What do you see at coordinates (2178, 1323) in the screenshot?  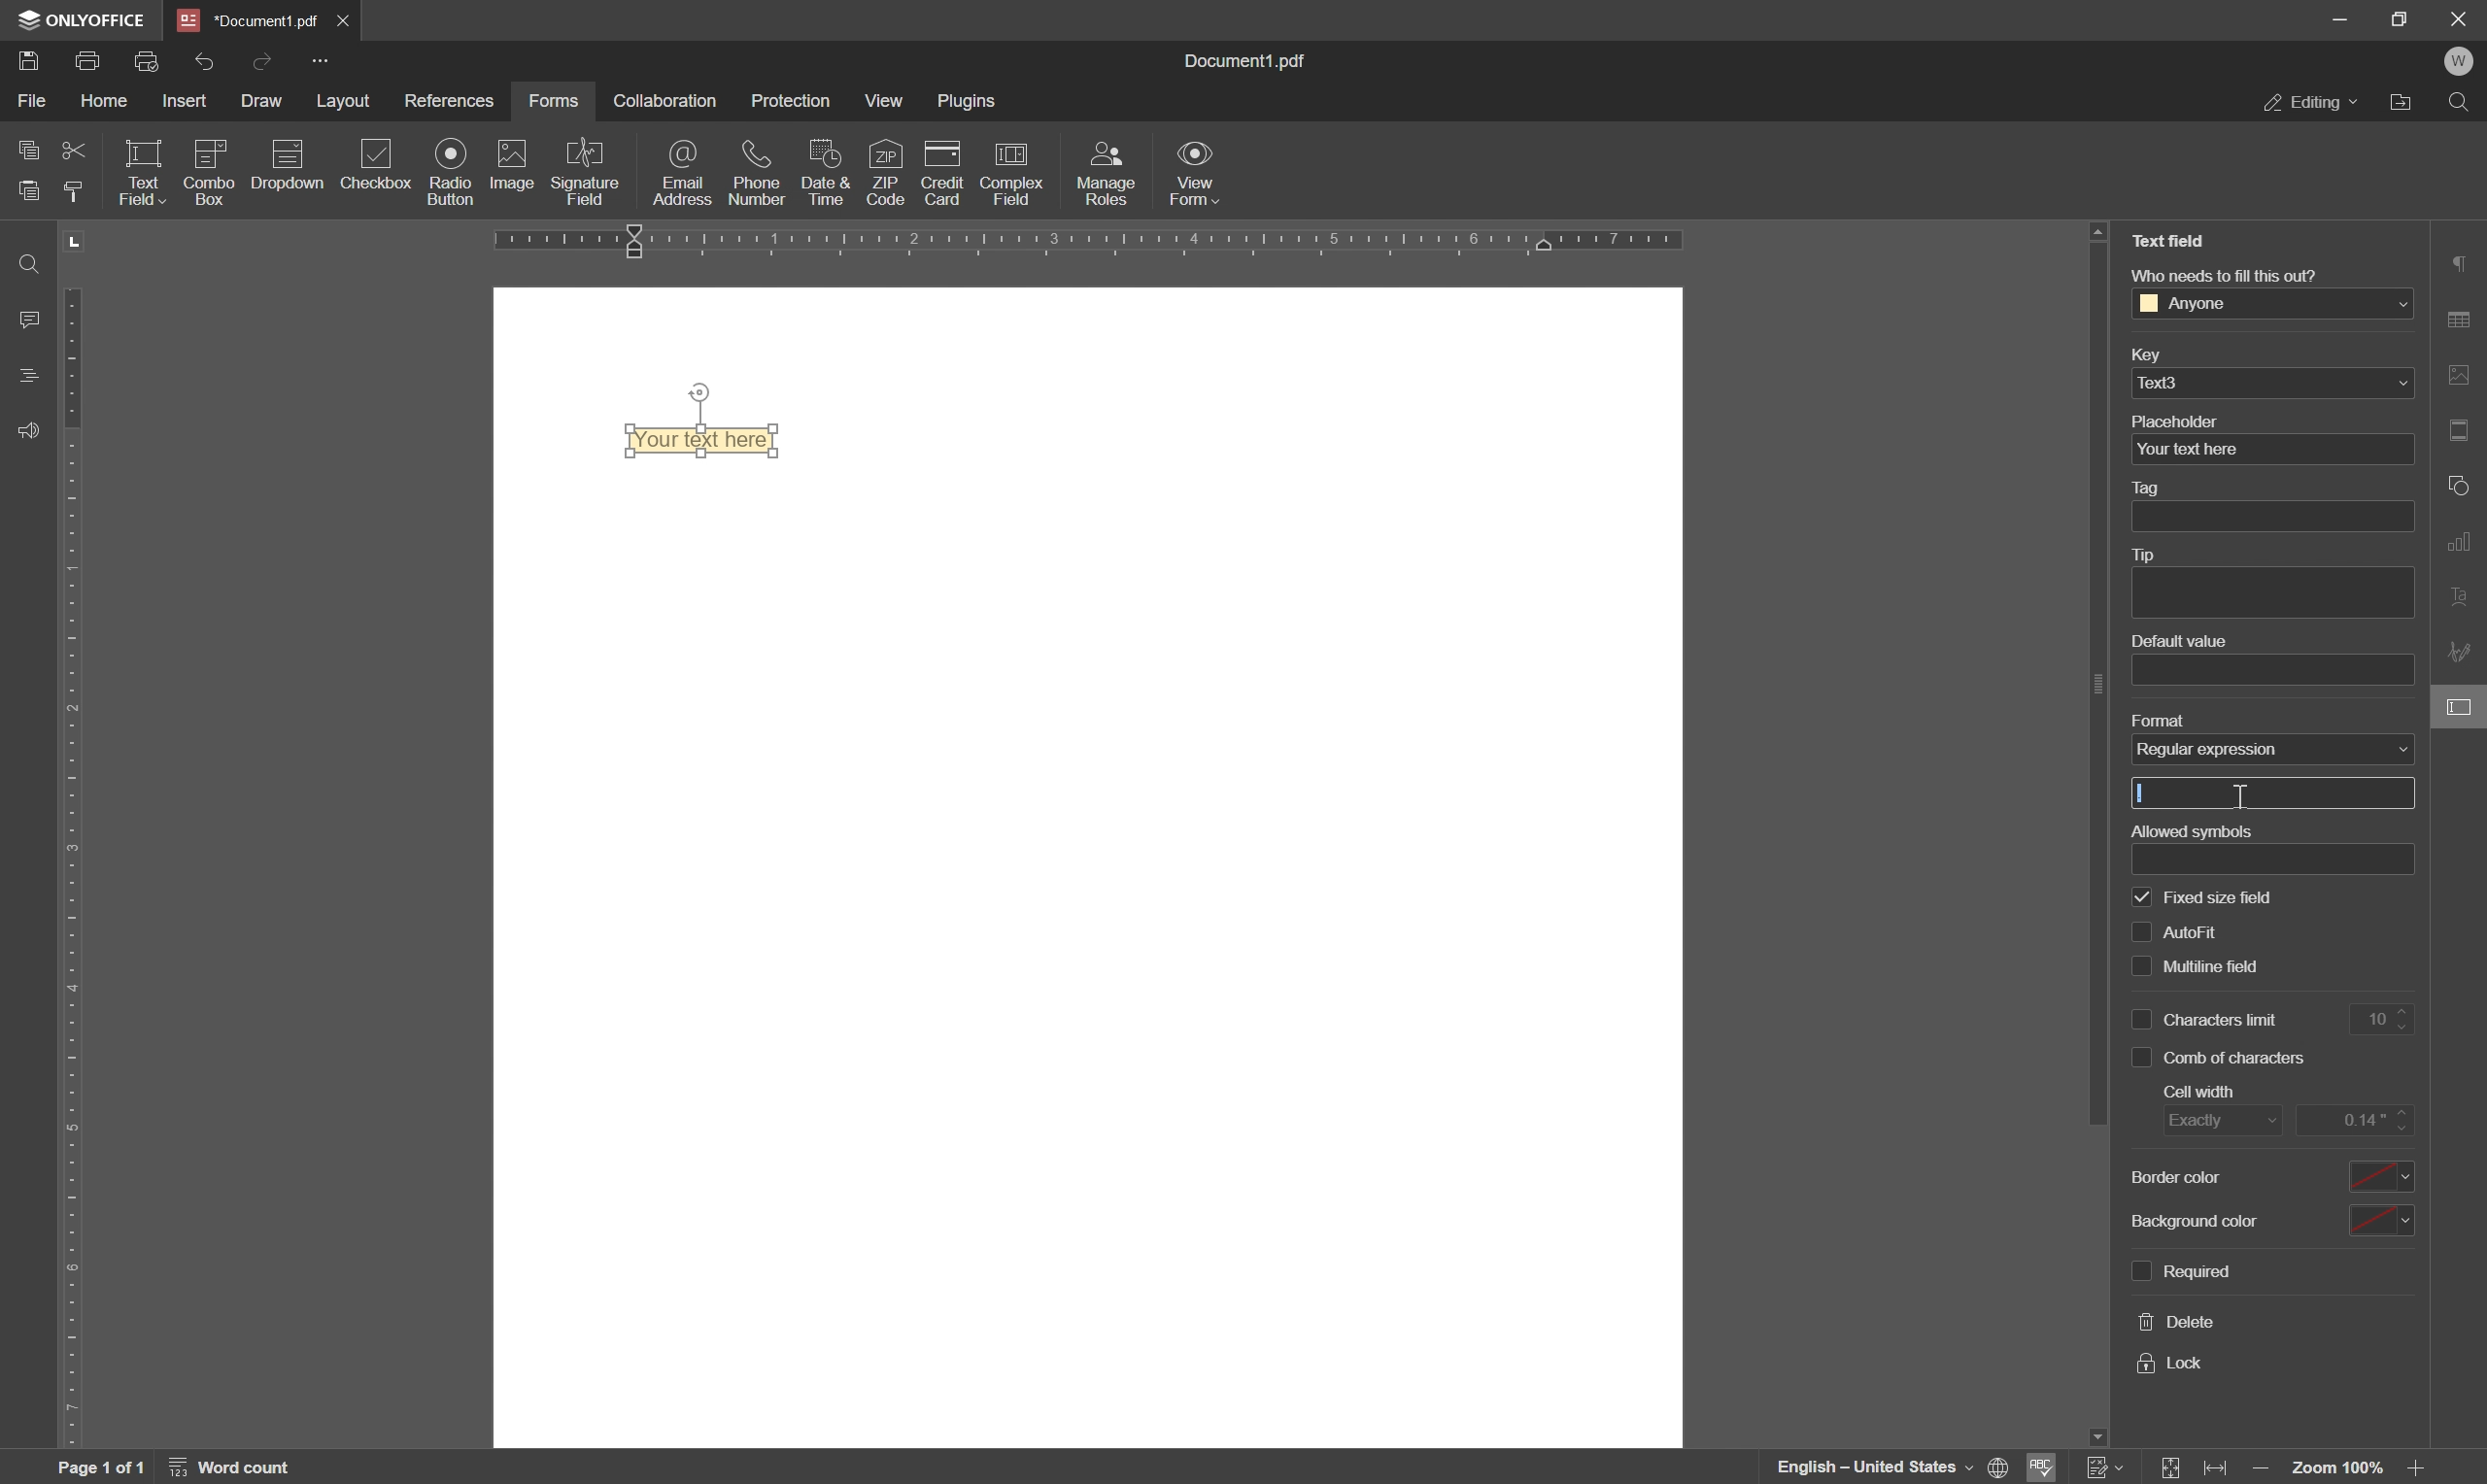 I see `delete` at bounding box center [2178, 1323].